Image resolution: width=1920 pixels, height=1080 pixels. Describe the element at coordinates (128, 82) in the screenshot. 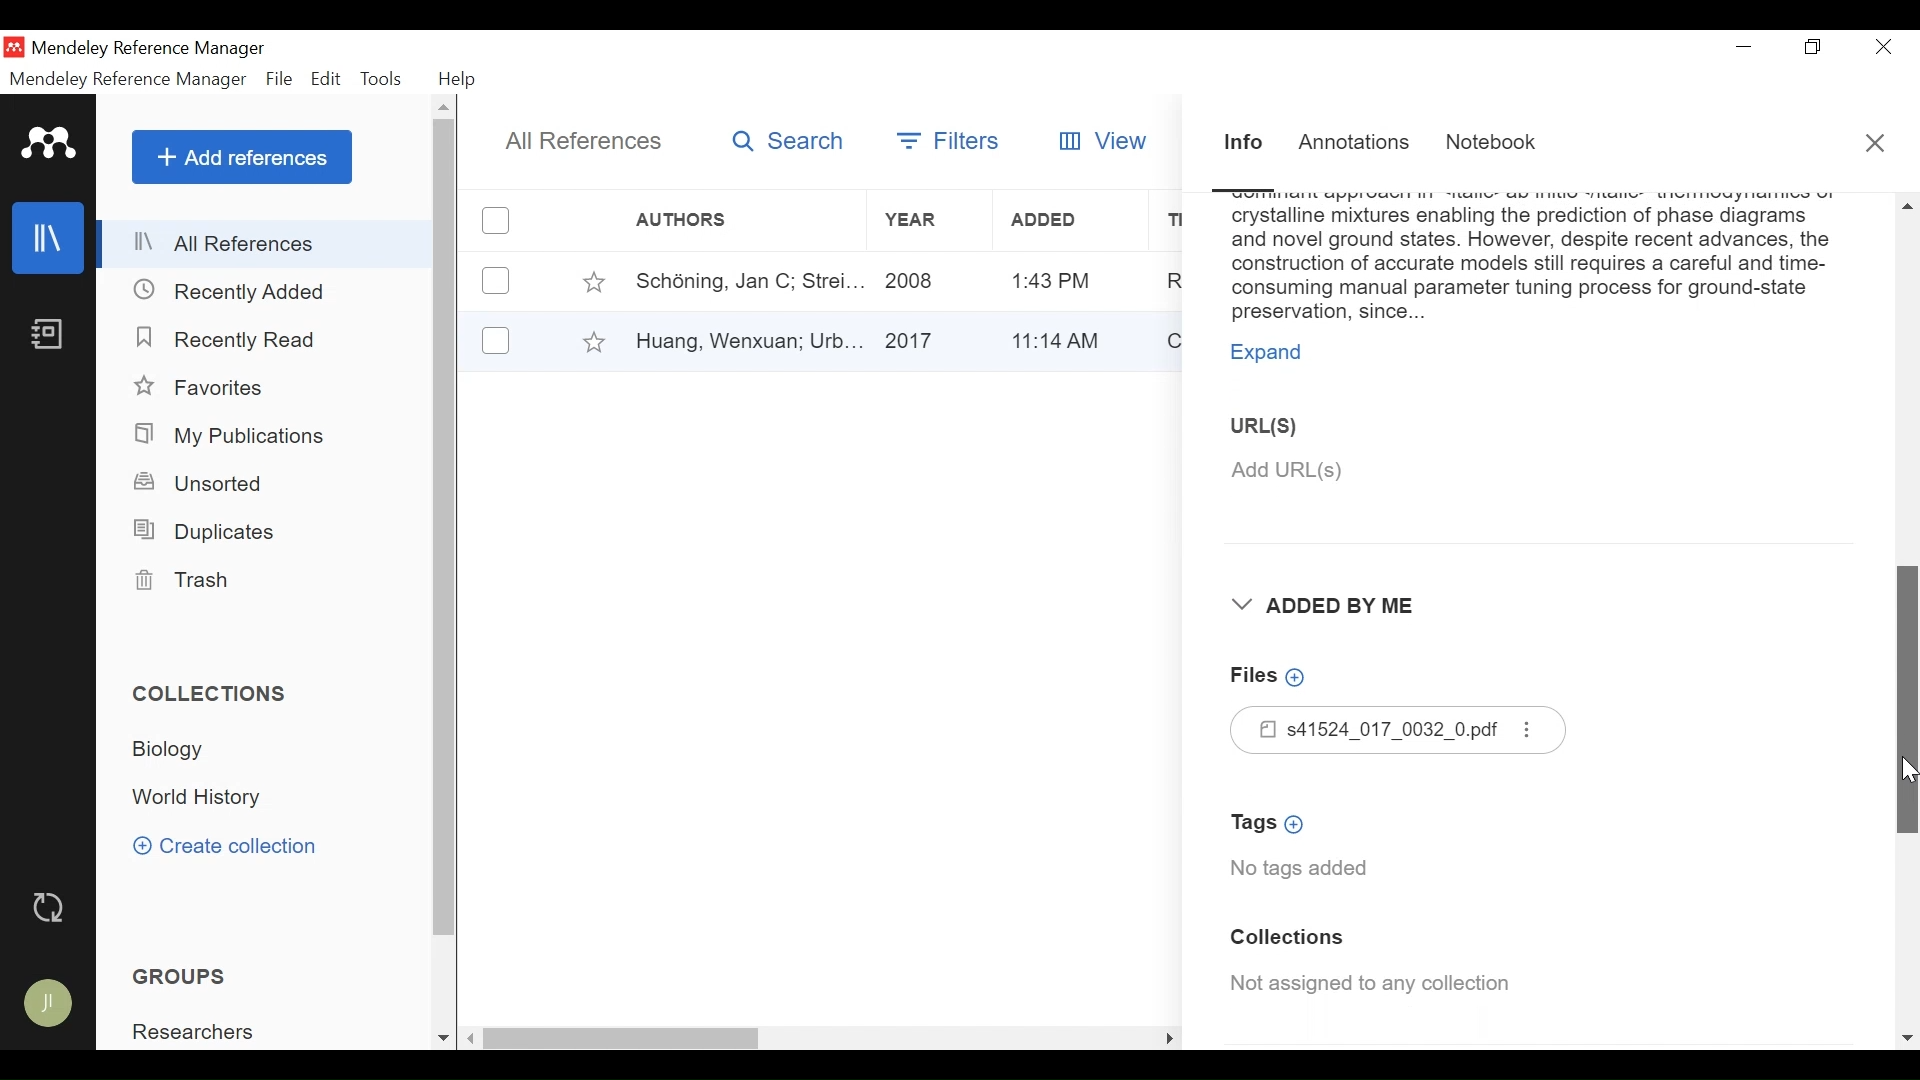

I see `Mendeley Reference Manager` at that location.